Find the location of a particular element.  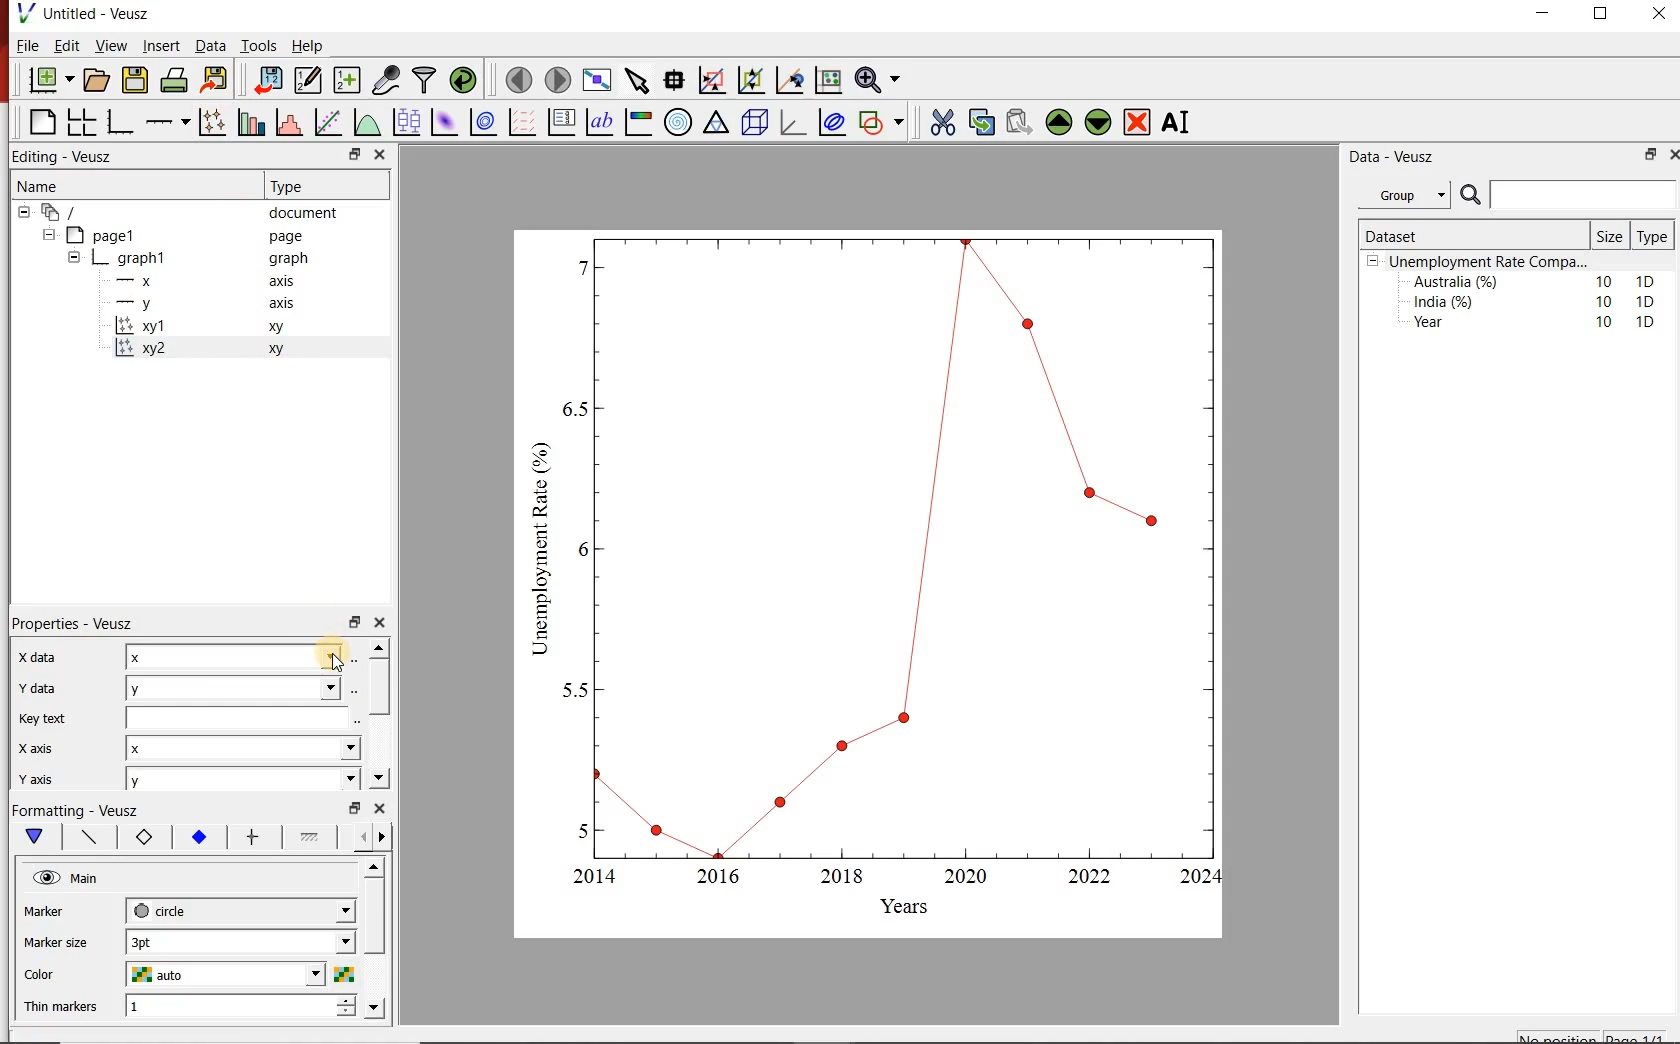

minimise is located at coordinates (354, 621).